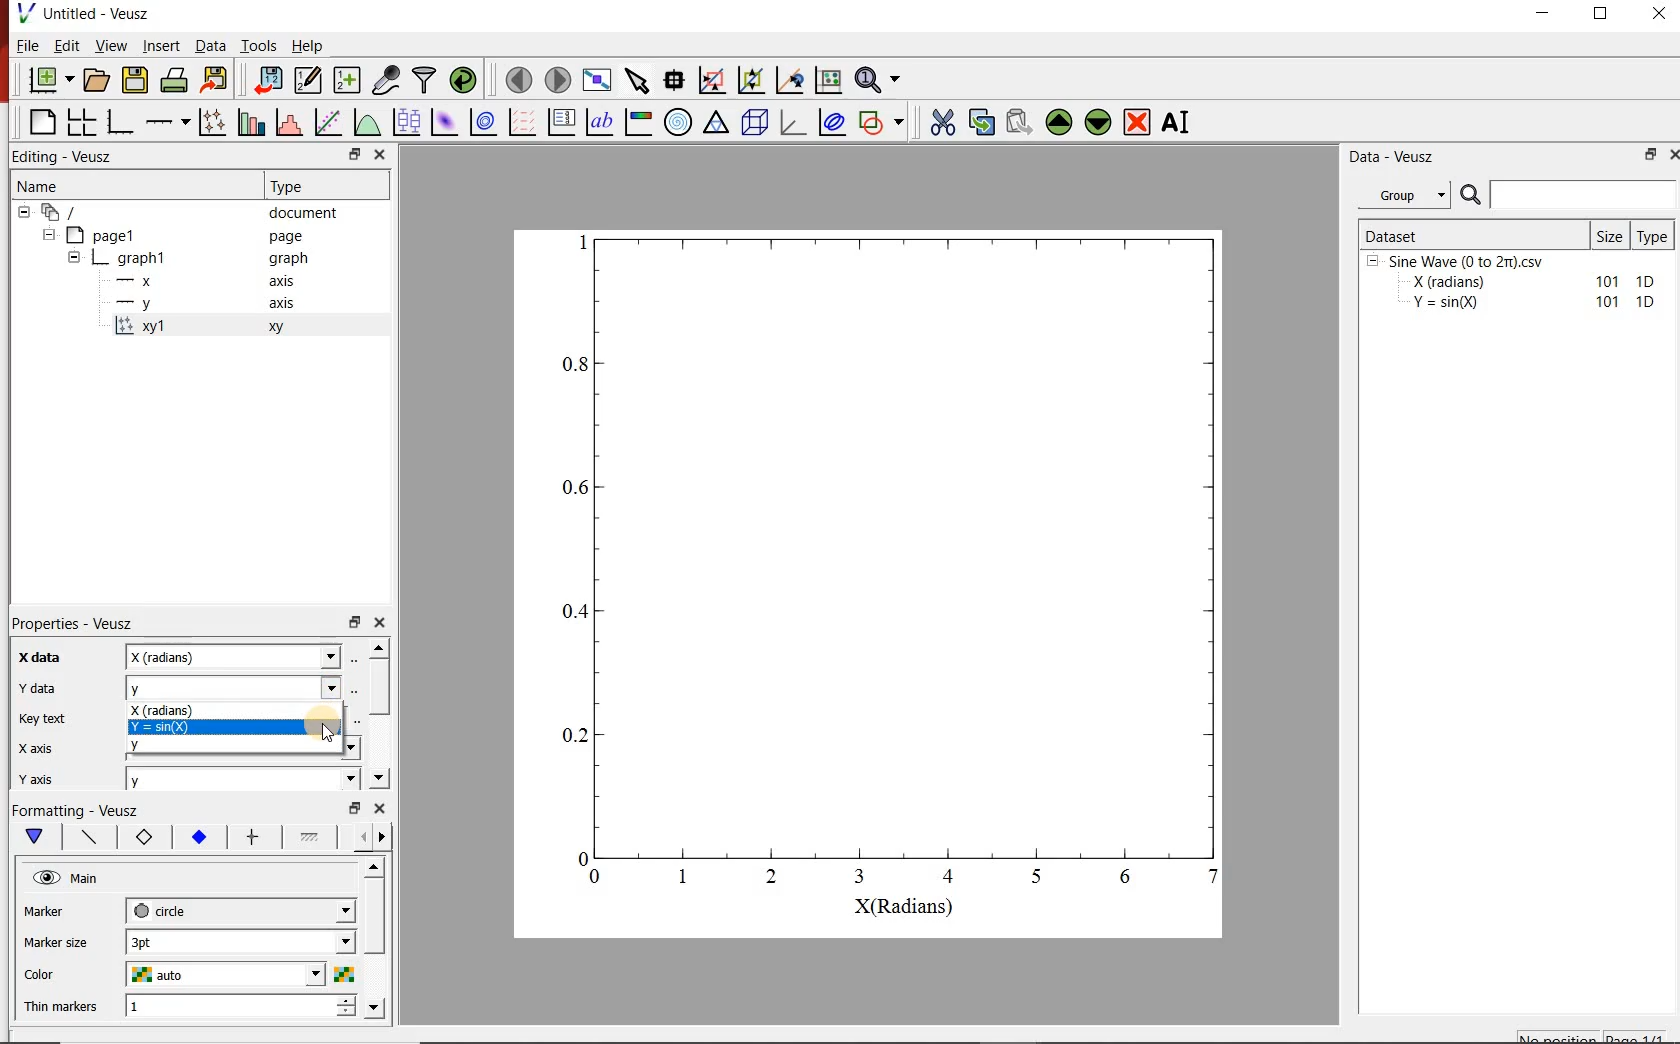 The height and width of the screenshot is (1044, 1680). Describe the element at coordinates (292, 184) in the screenshot. I see `Type` at that location.